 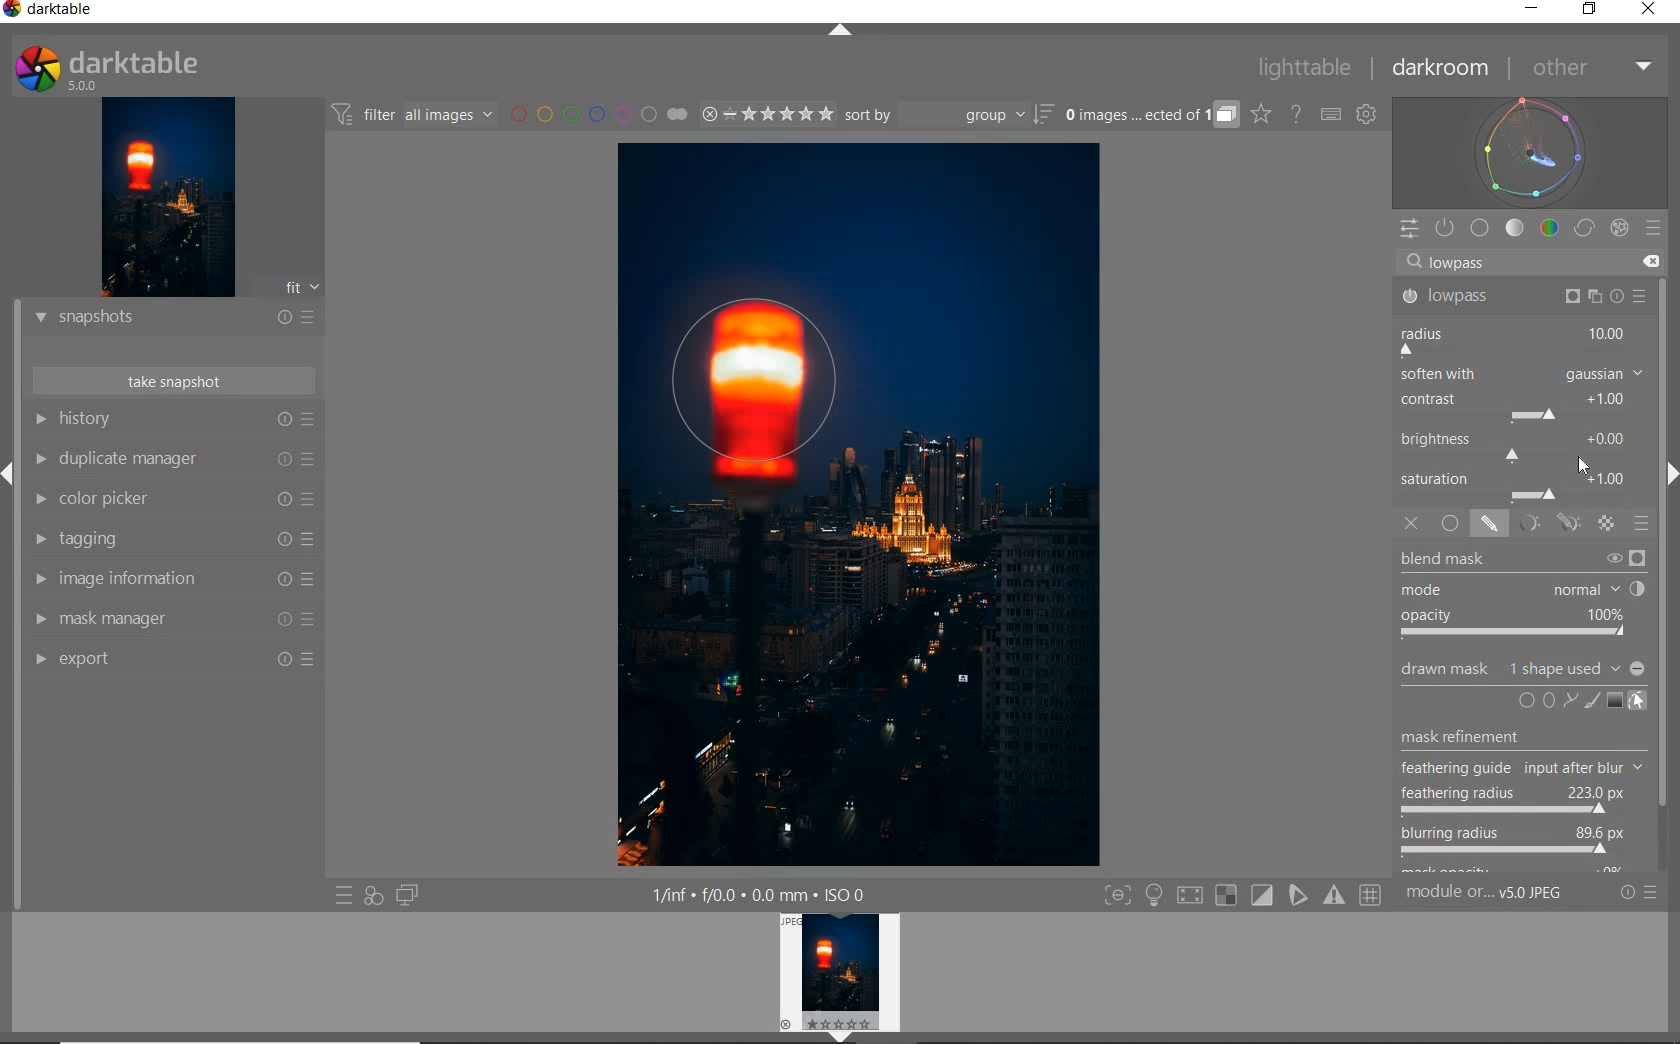 What do you see at coordinates (127, 67) in the screenshot?
I see `SYSTEM LOG` at bounding box center [127, 67].